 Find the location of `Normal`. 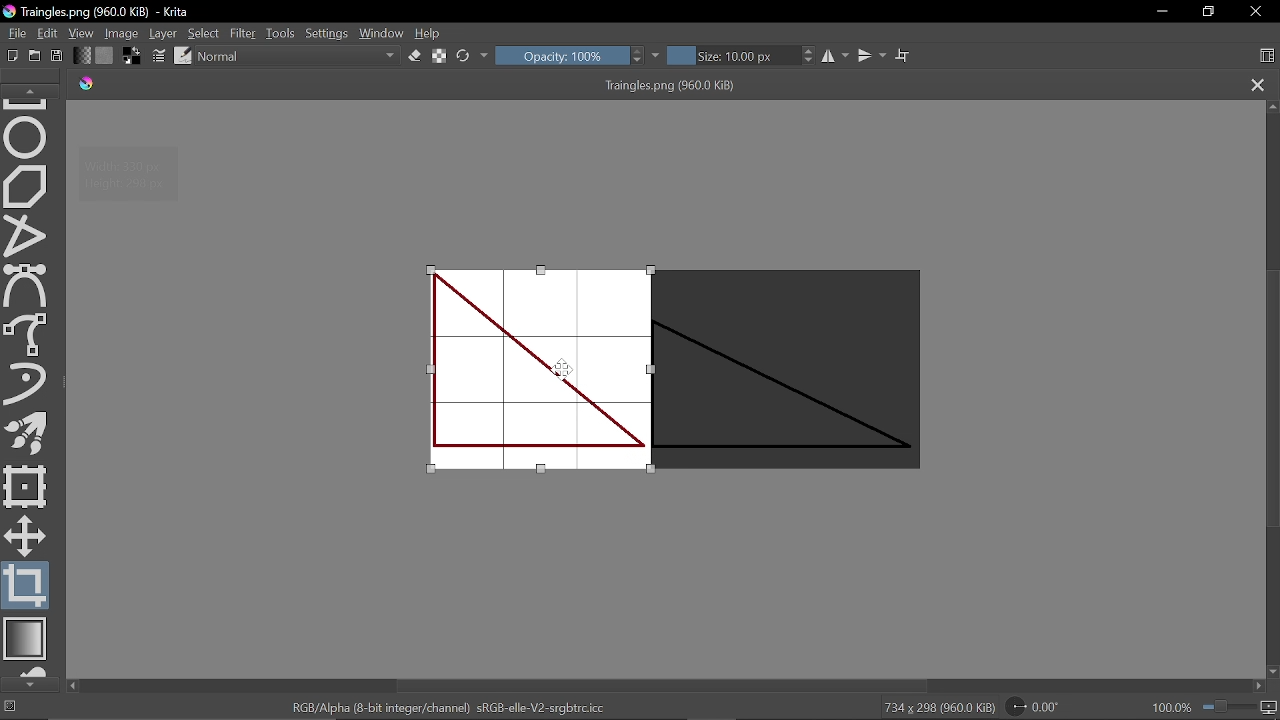

Normal is located at coordinates (299, 57).